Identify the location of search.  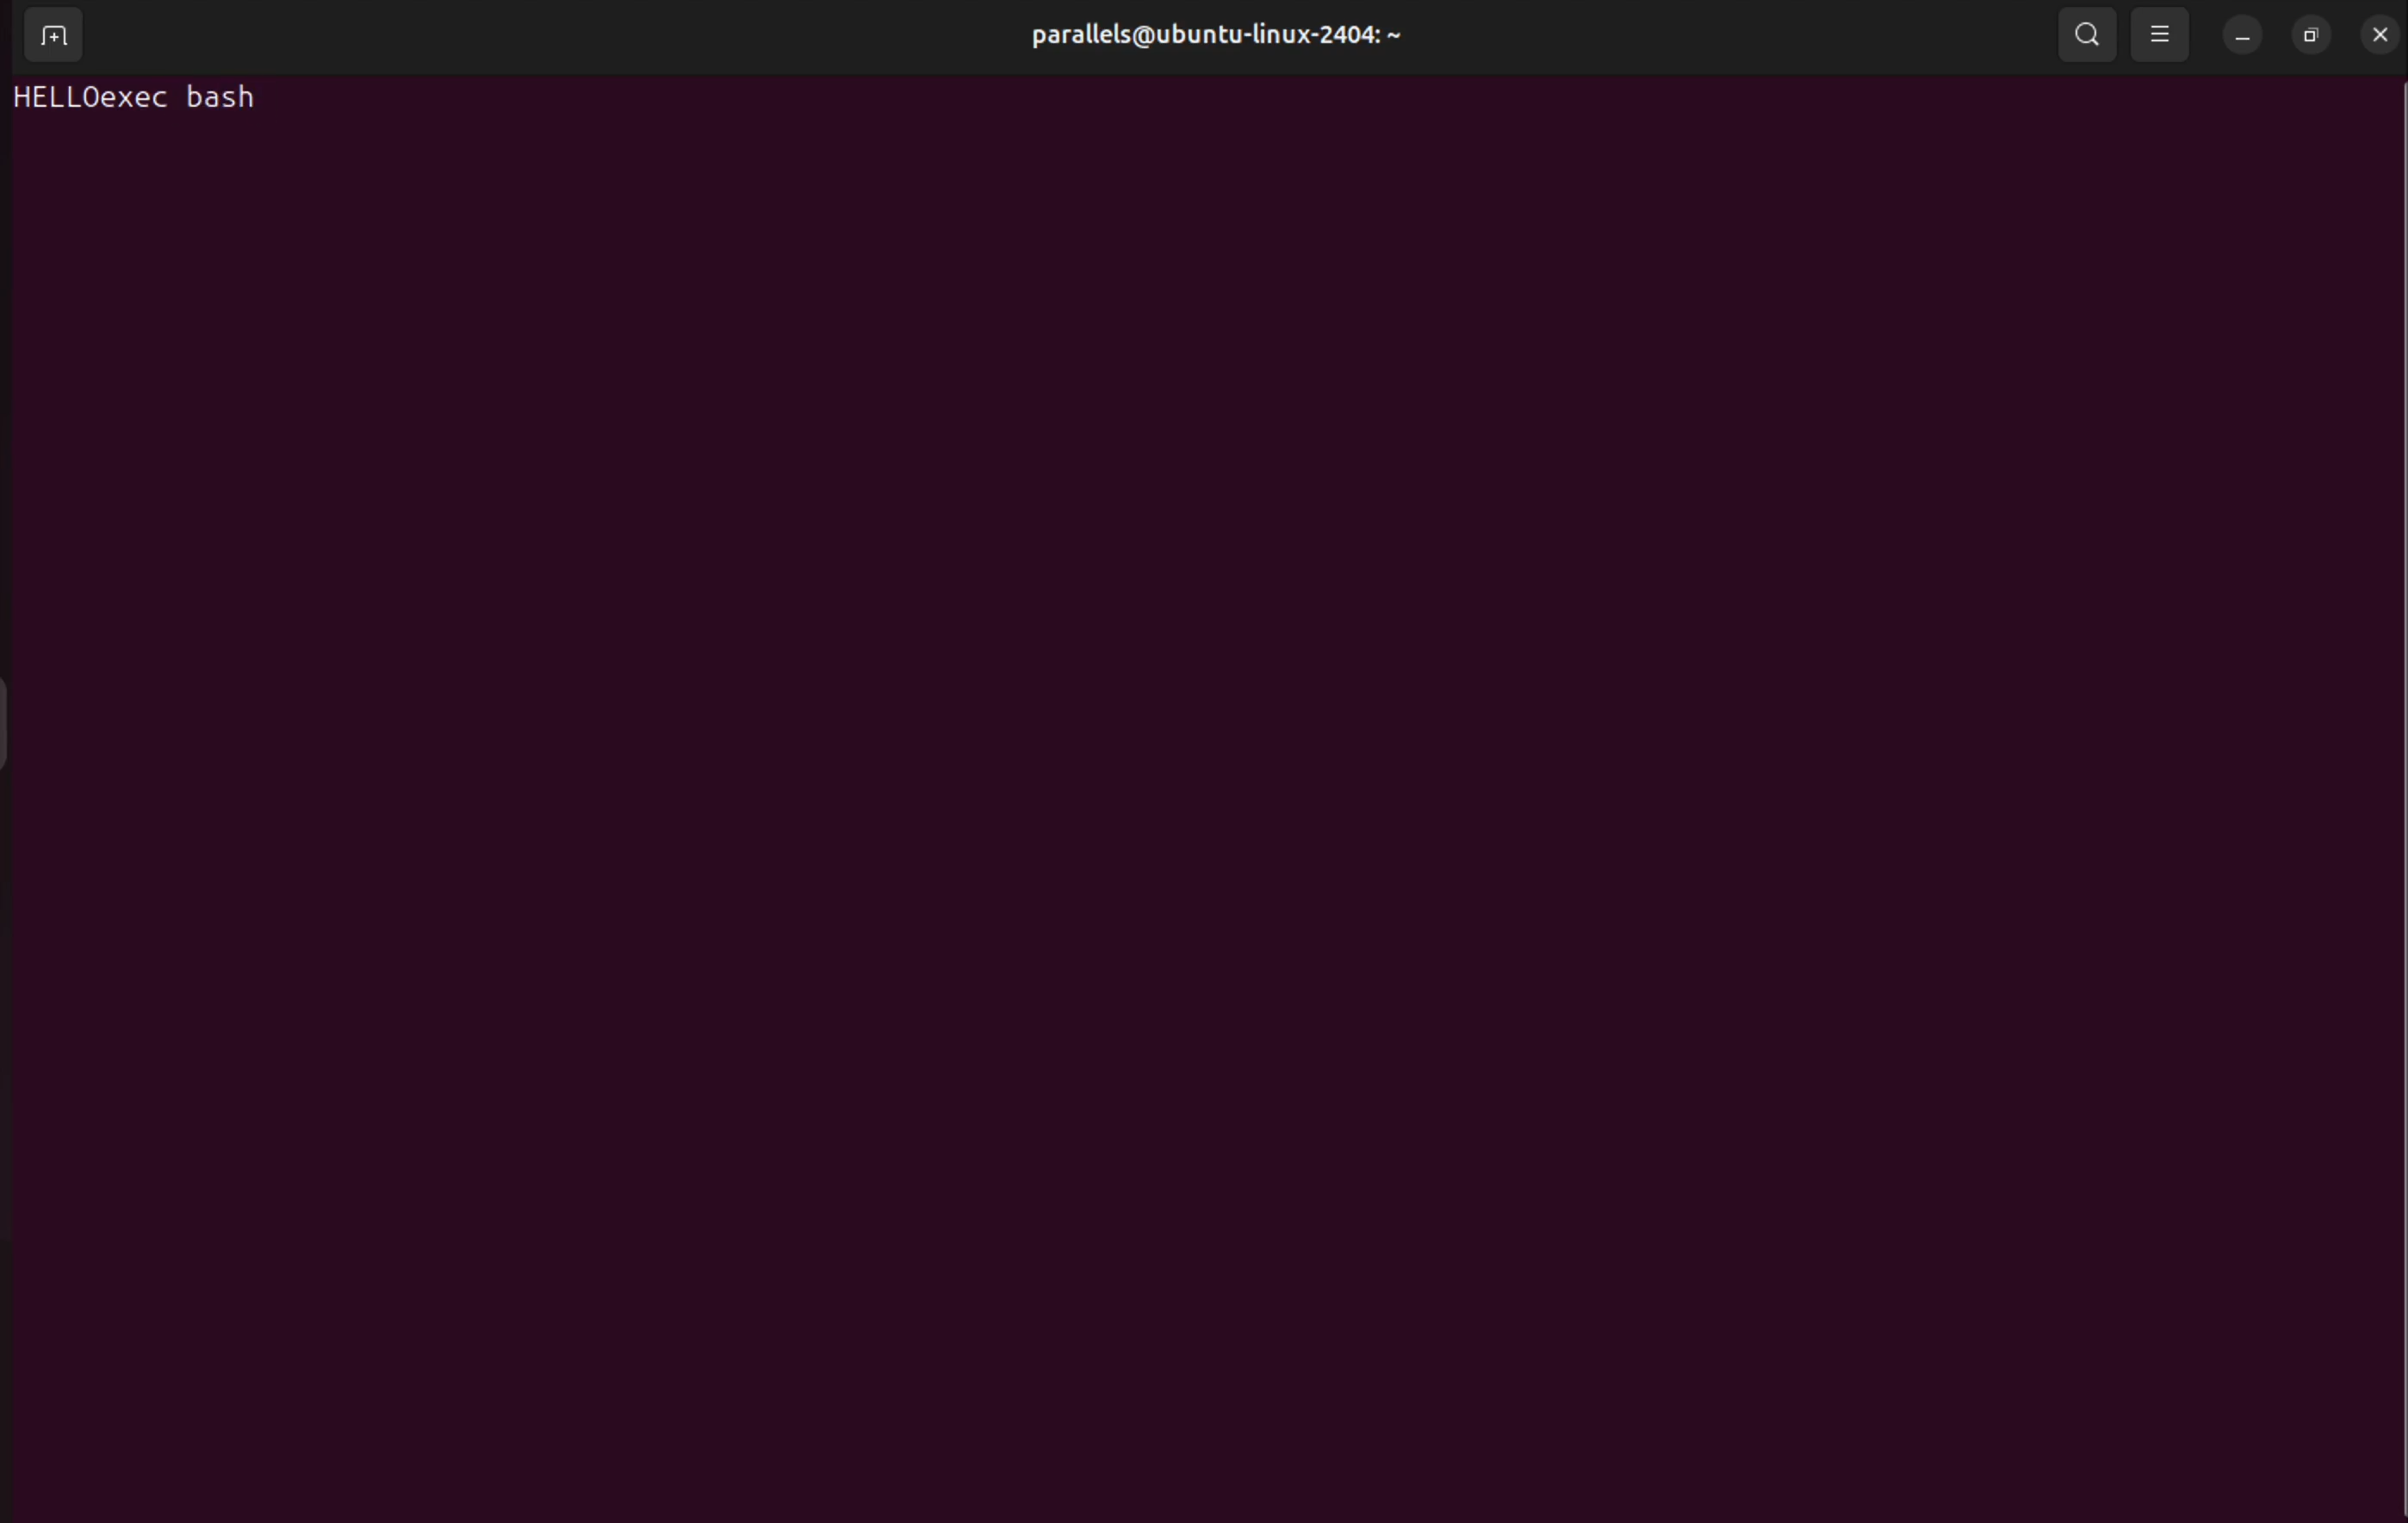
(2082, 35).